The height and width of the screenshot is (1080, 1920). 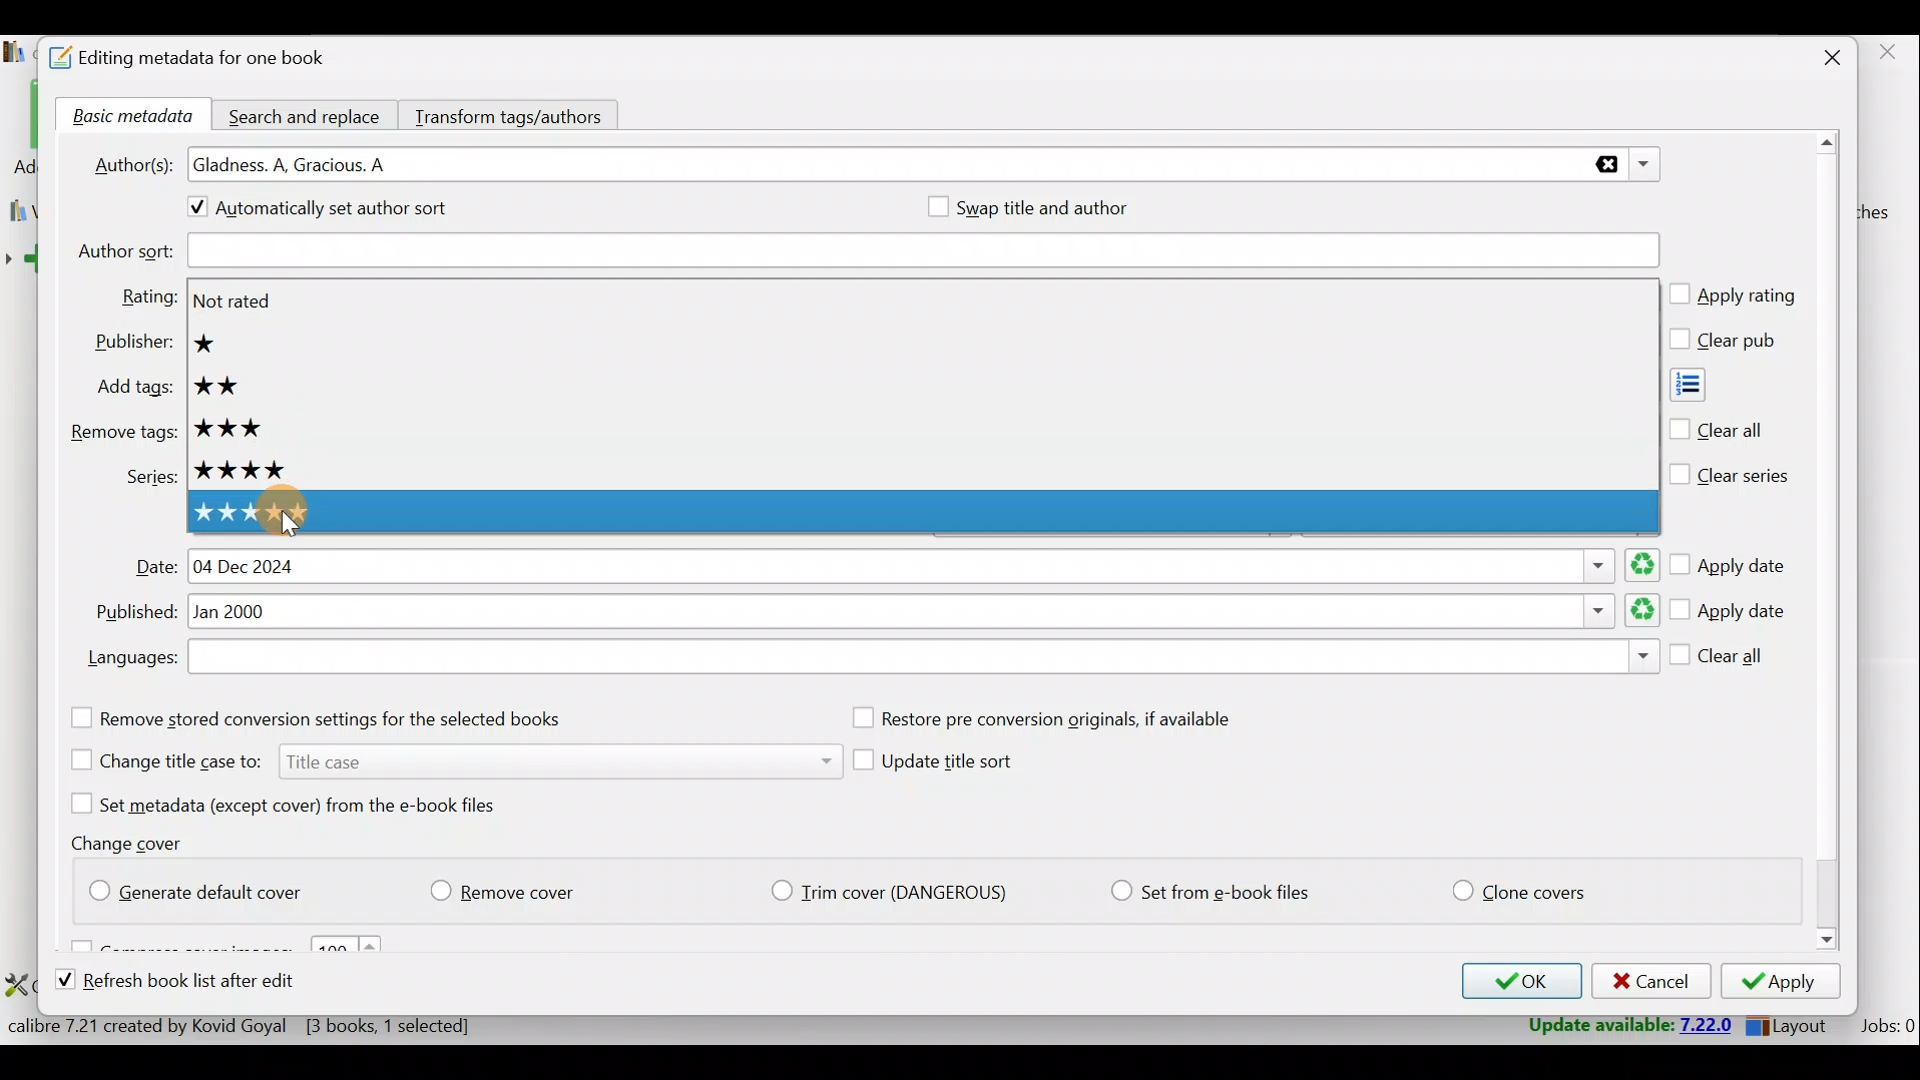 I want to click on Apply, so click(x=1787, y=984).